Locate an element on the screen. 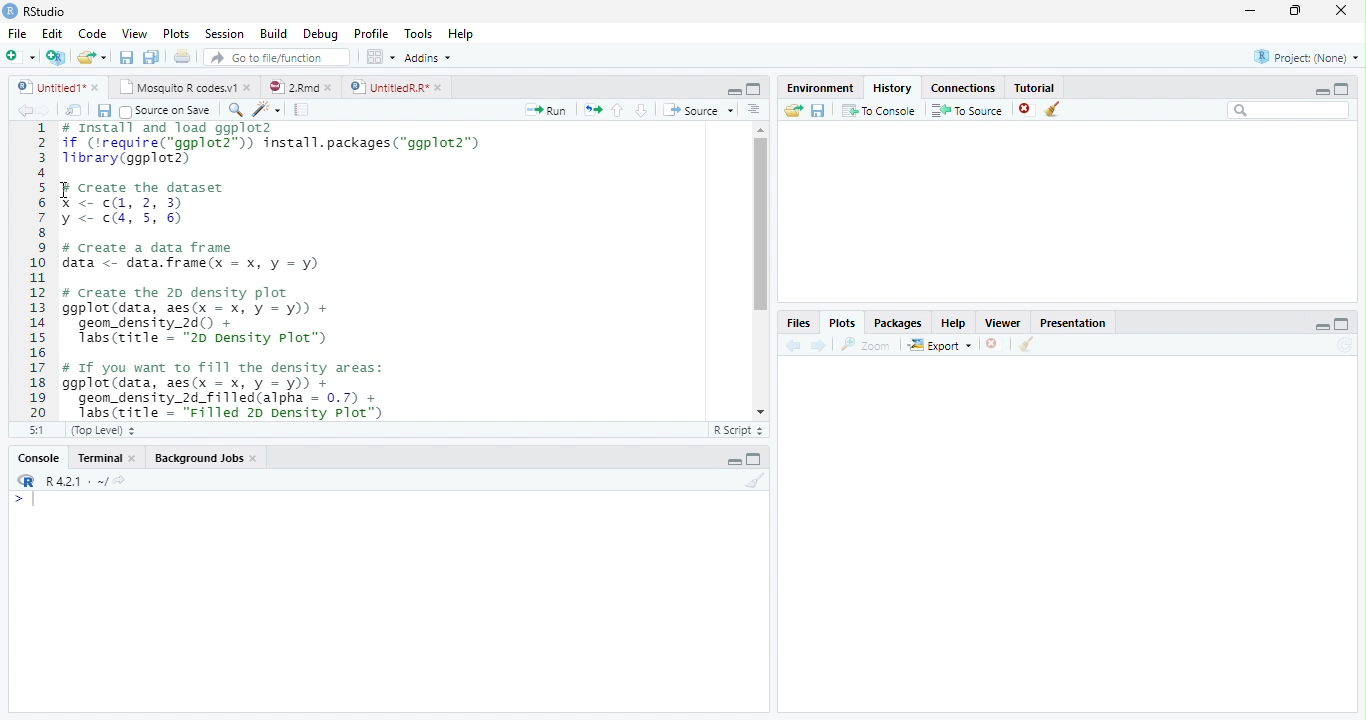  Code is located at coordinates (94, 35).